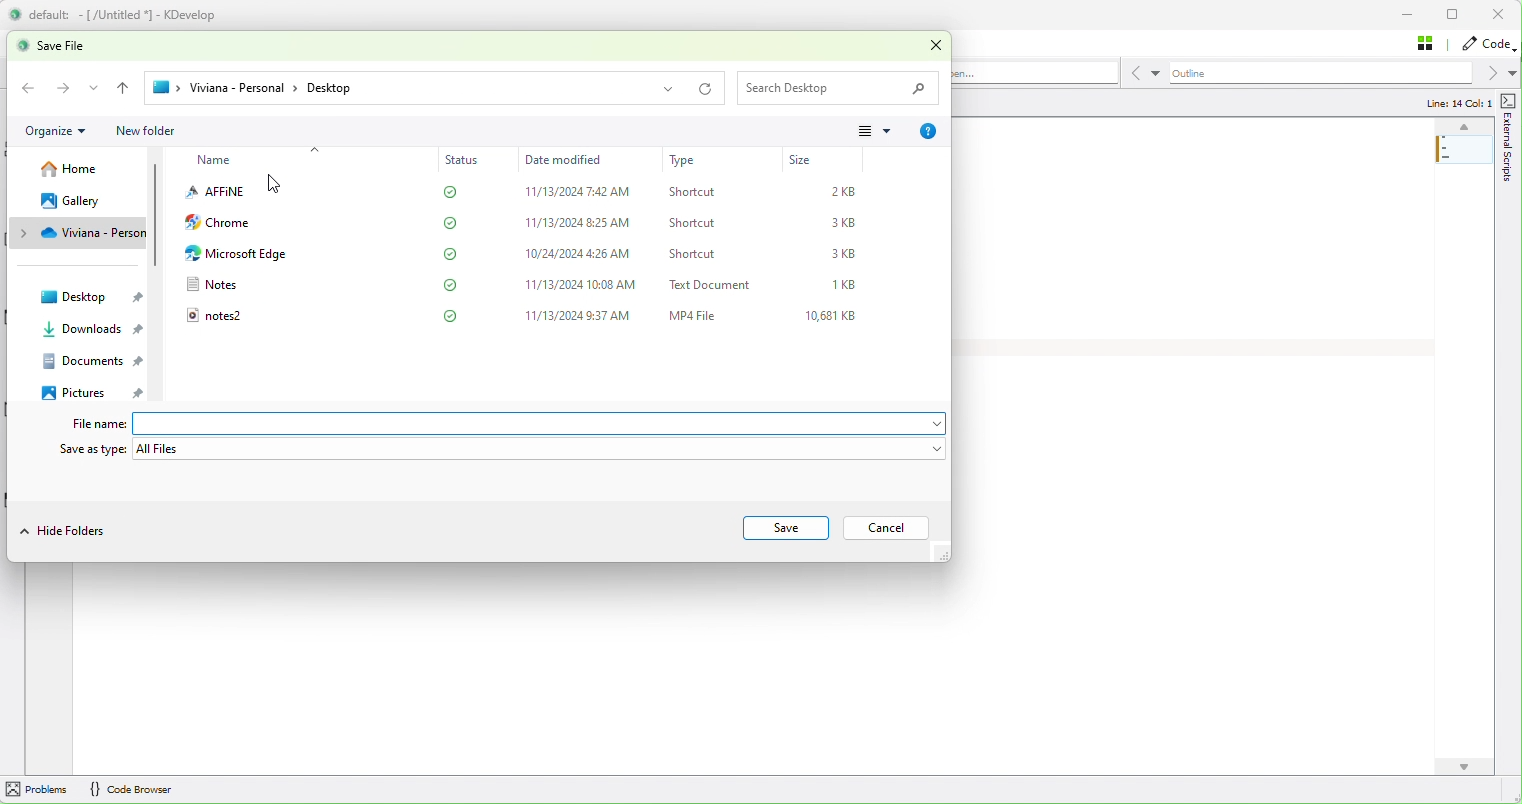 The height and width of the screenshot is (804, 1522). I want to click on Documents, so click(90, 361).